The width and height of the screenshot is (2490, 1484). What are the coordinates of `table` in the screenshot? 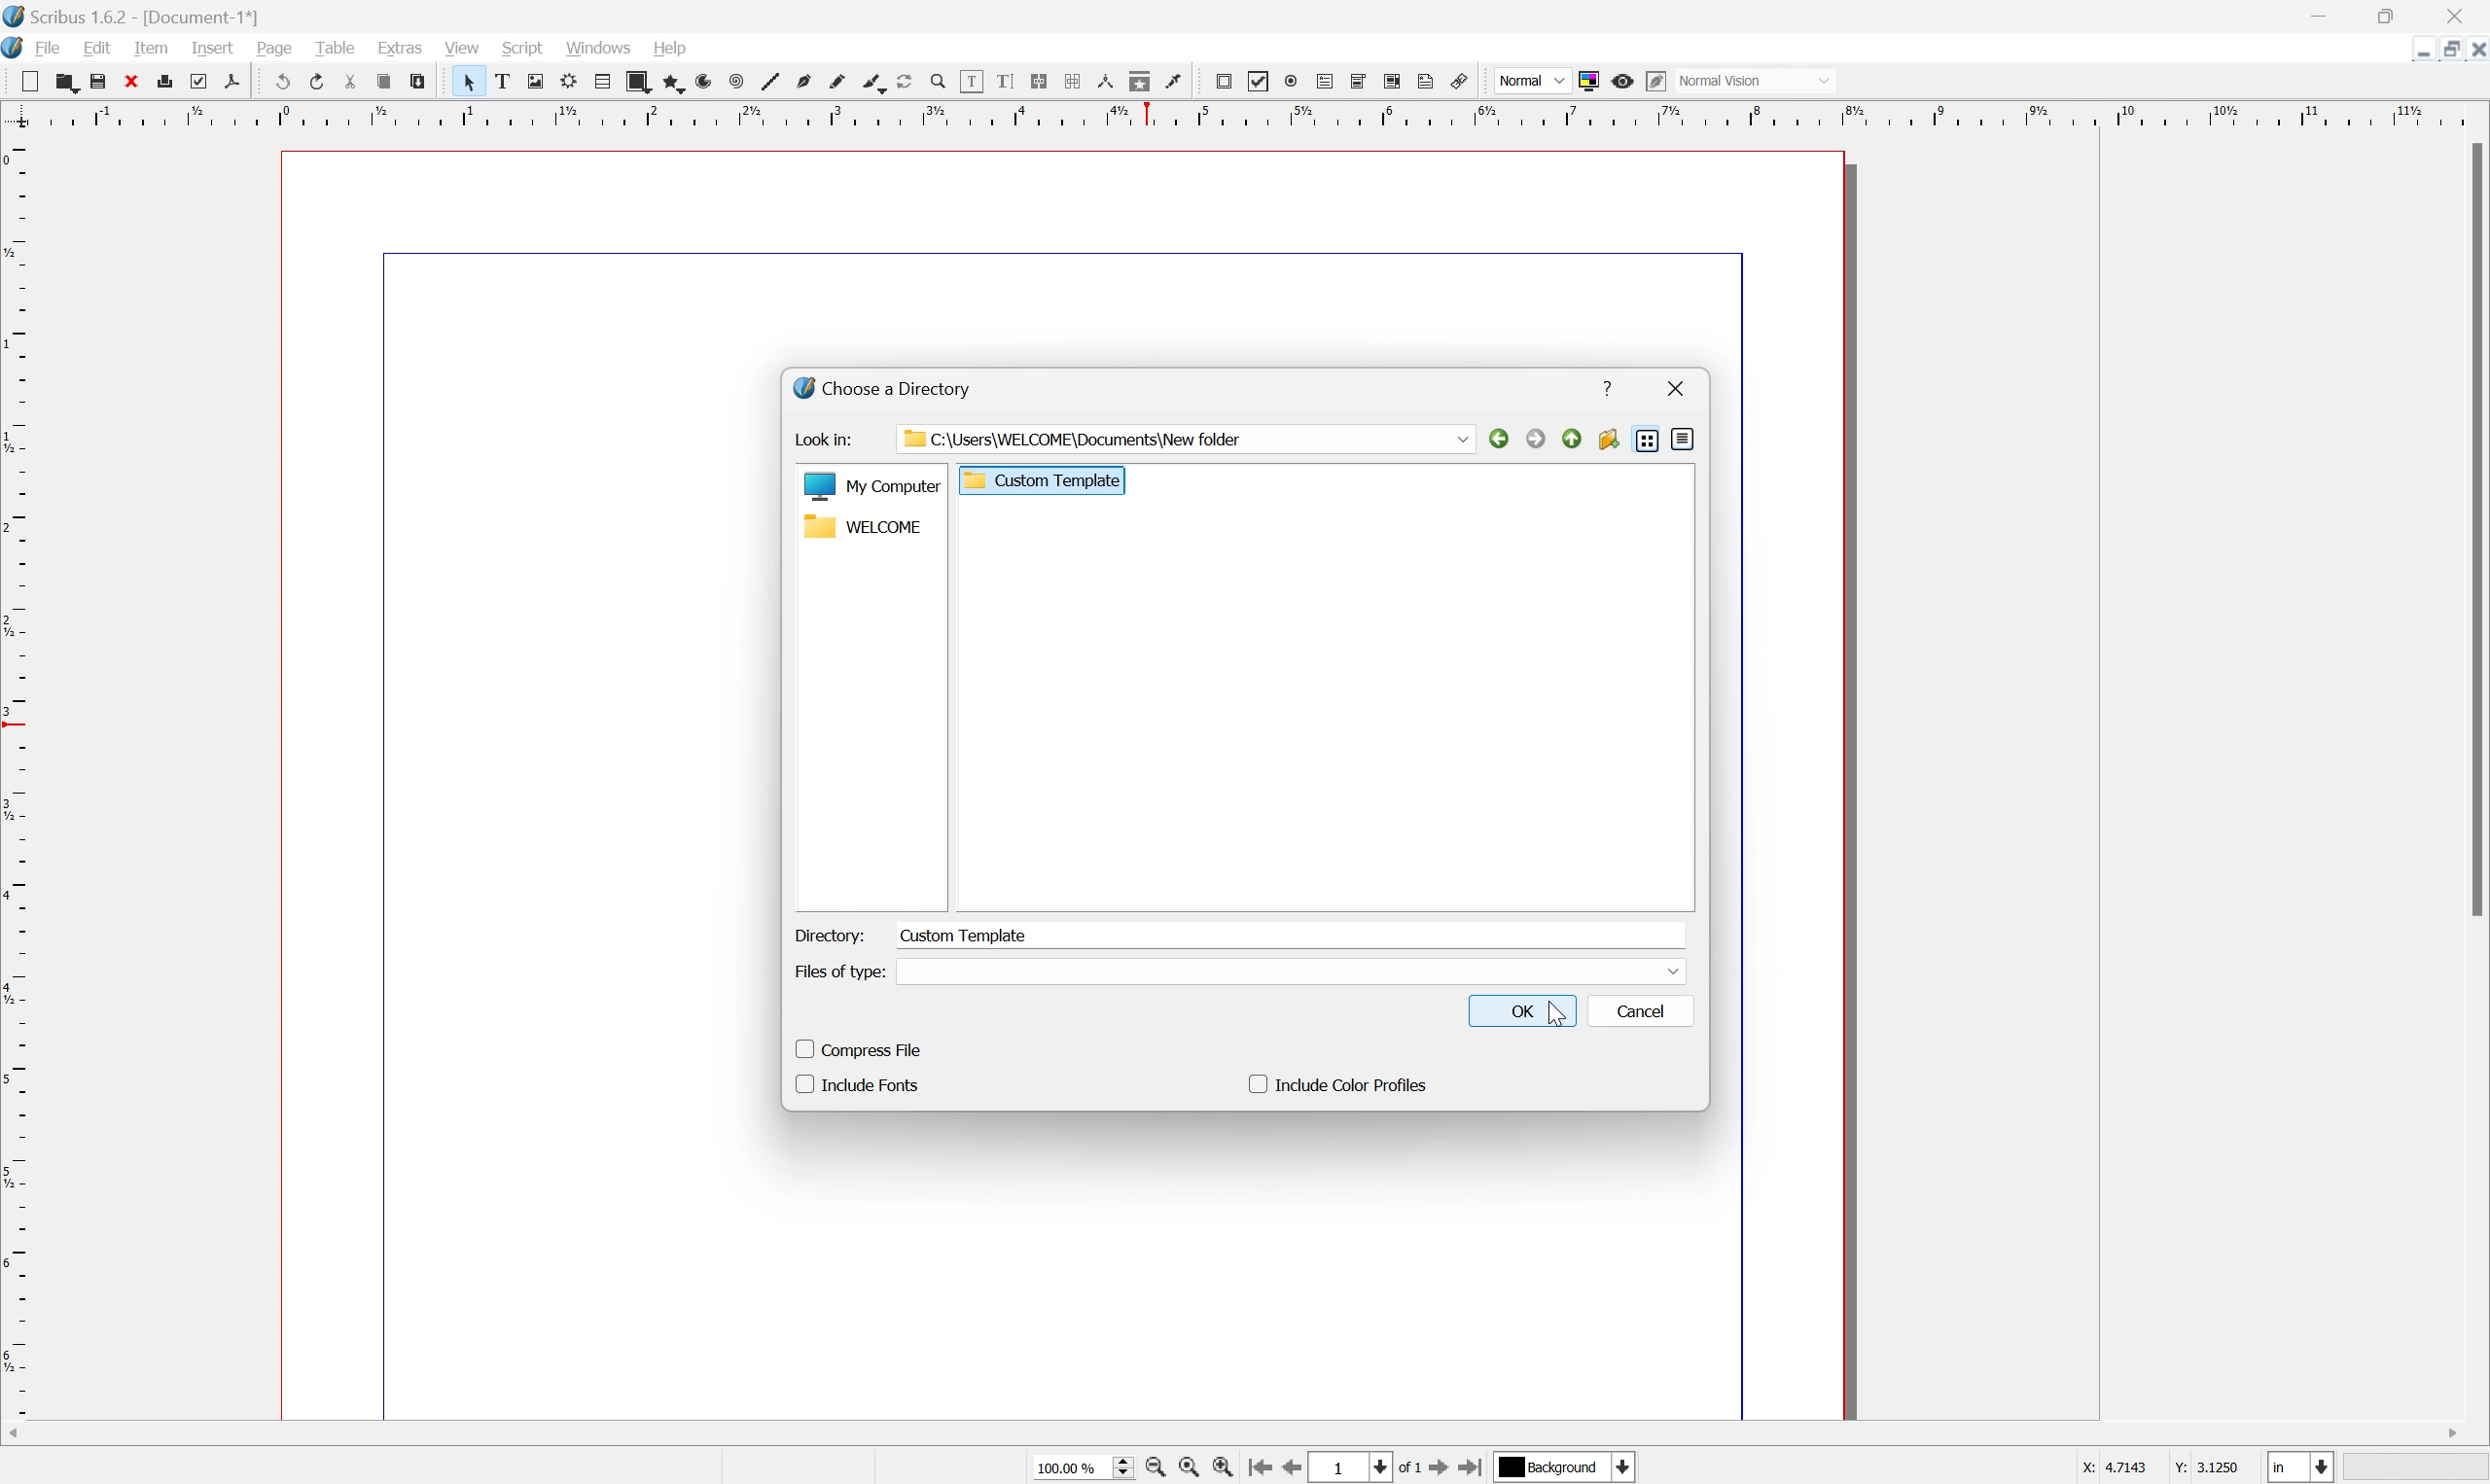 It's located at (602, 78).